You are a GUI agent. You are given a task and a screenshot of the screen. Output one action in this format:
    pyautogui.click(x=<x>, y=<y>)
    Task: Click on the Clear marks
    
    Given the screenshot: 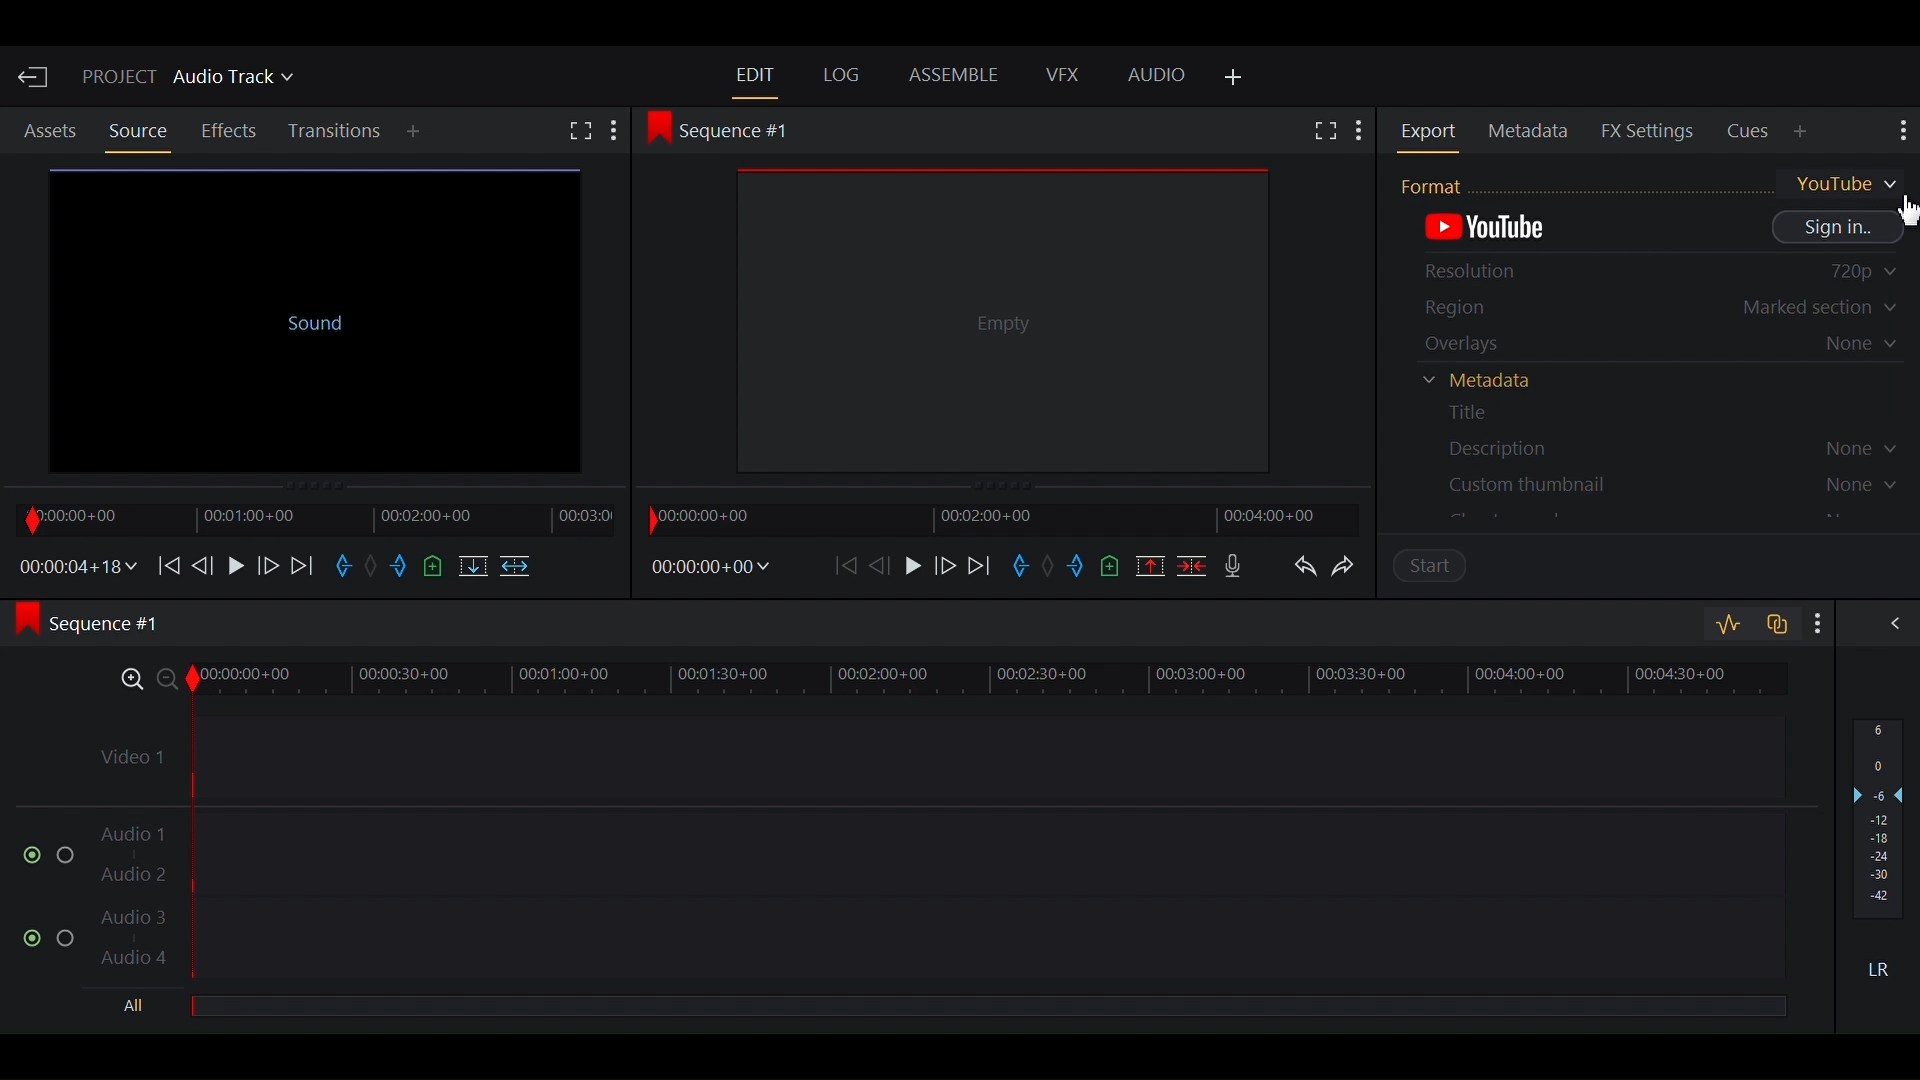 What is the action you would take?
    pyautogui.click(x=1051, y=568)
    